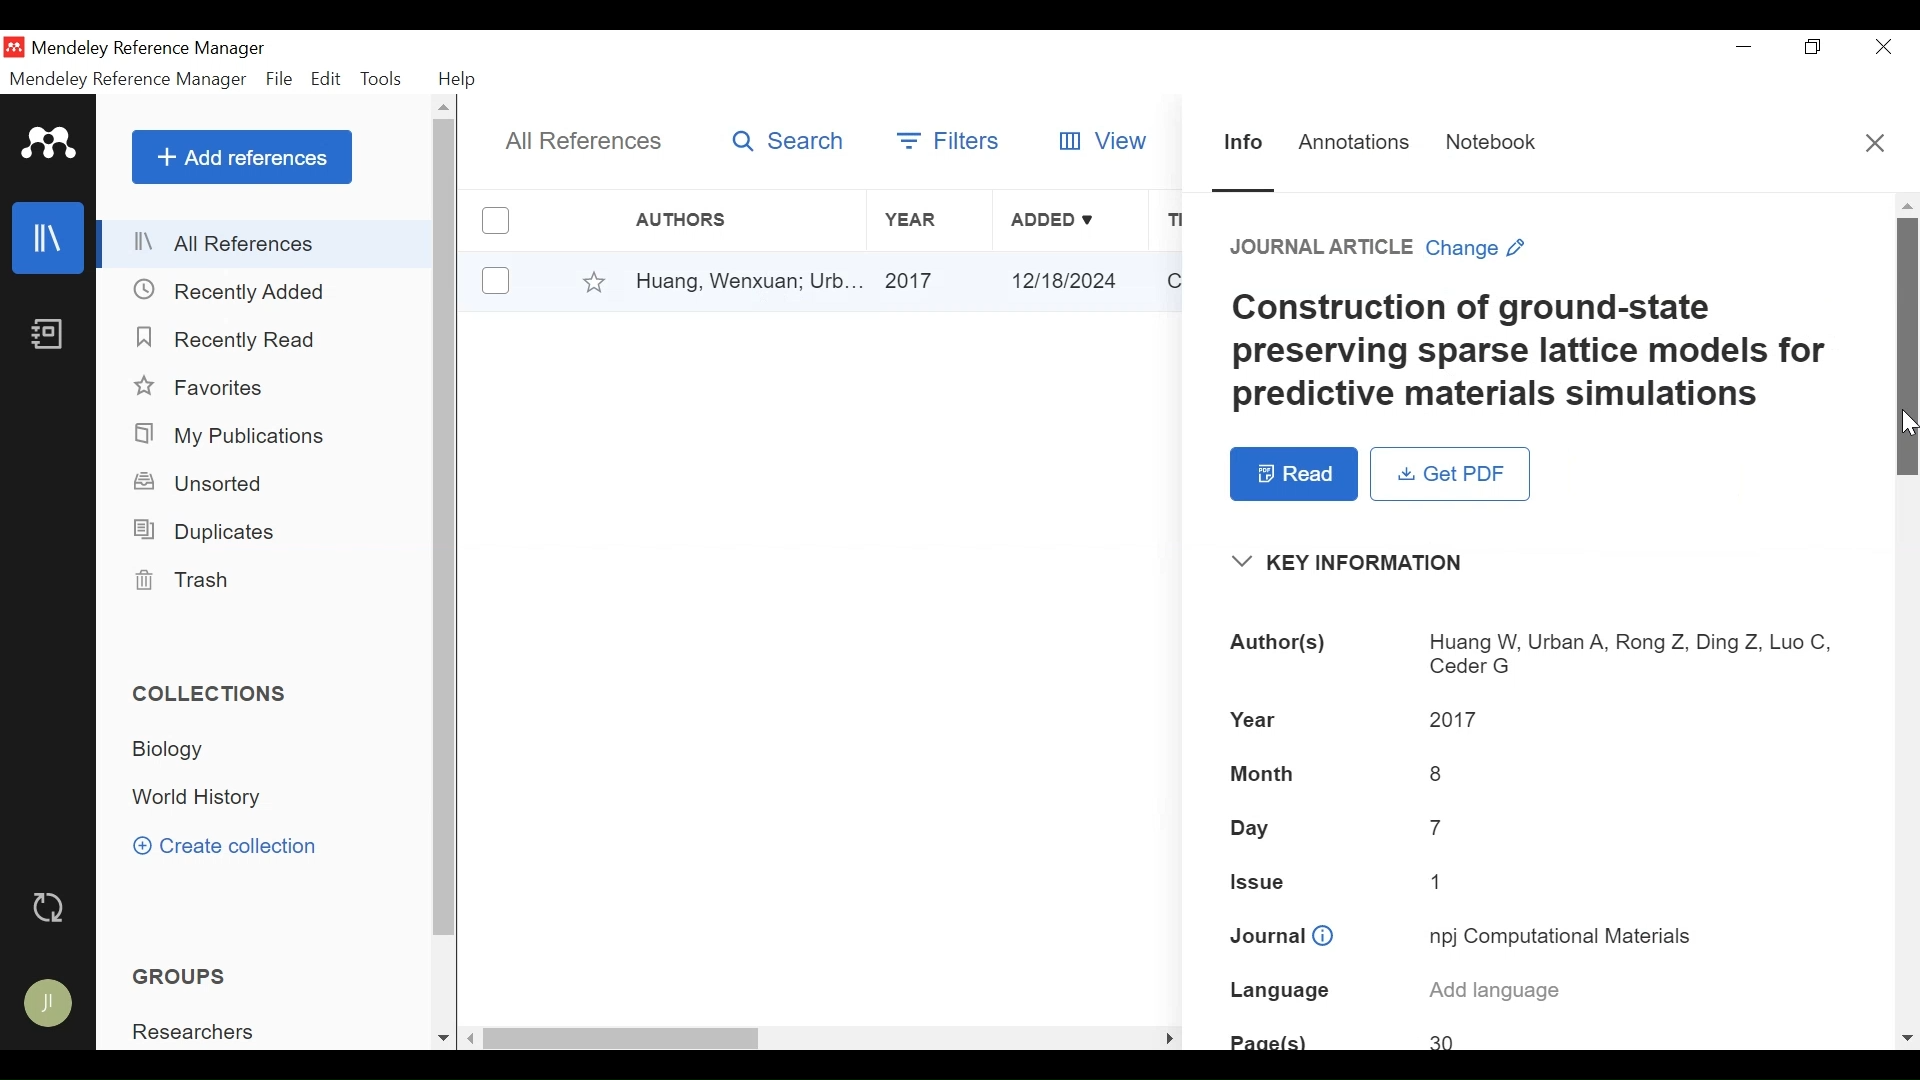 The width and height of the screenshot is (1920, 1080). What do you see at coordinates (201, 483) in the screenshot?
I see `Unsorted` at bounding box center [201, 483].